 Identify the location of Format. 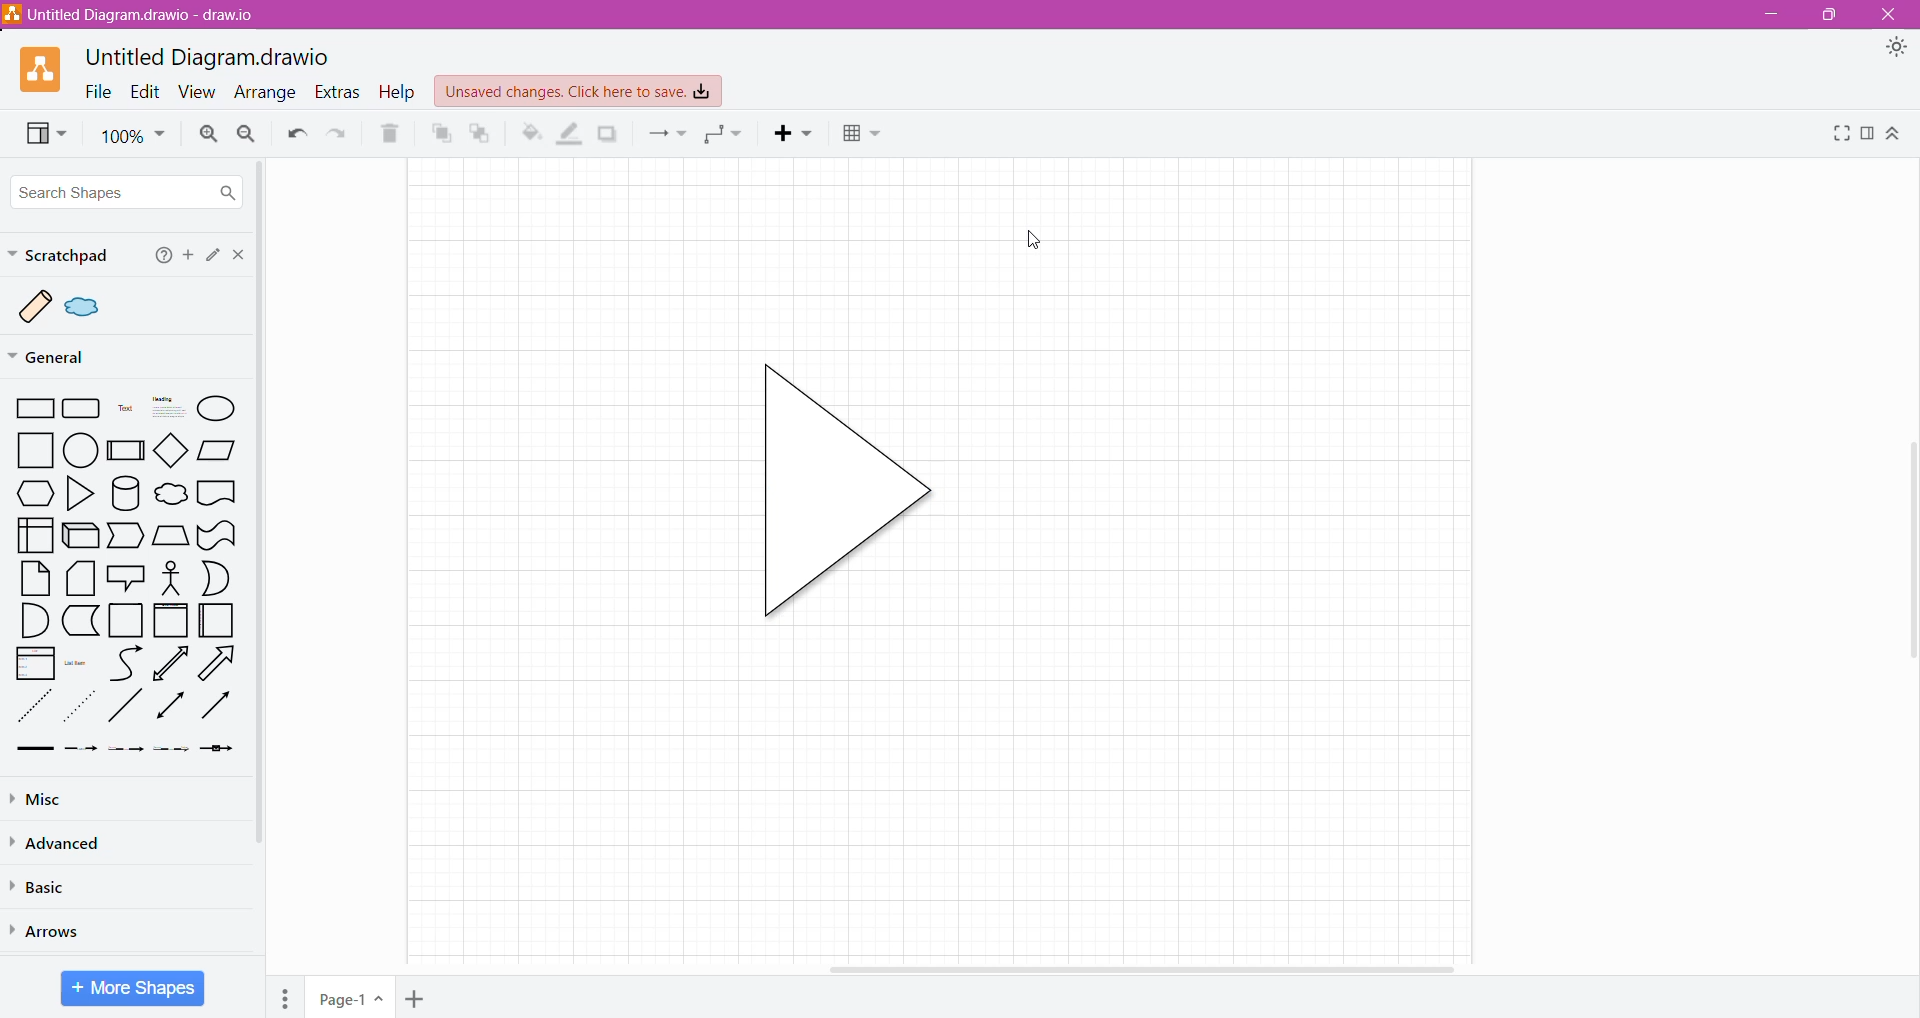
(1867, 134).